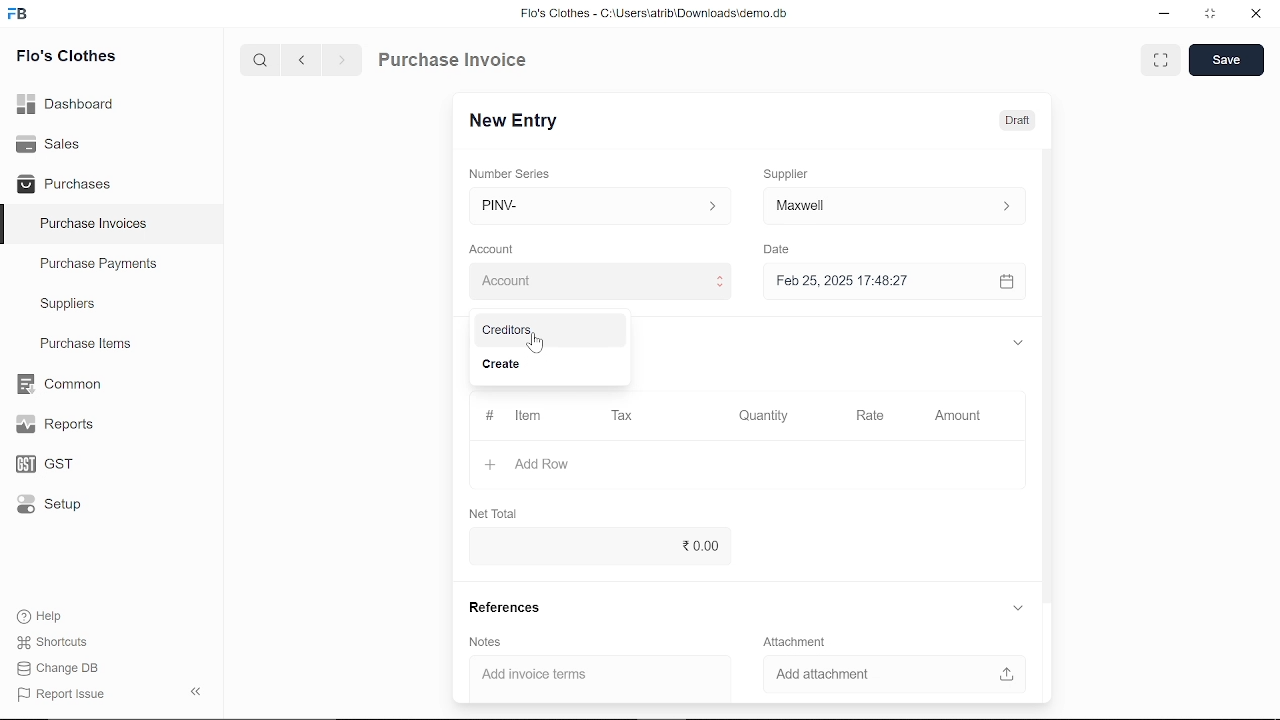 The image size is (1280, 720). Describe the element at coordinates (594, 546) in the screenshot. I see `0.00` at that location.